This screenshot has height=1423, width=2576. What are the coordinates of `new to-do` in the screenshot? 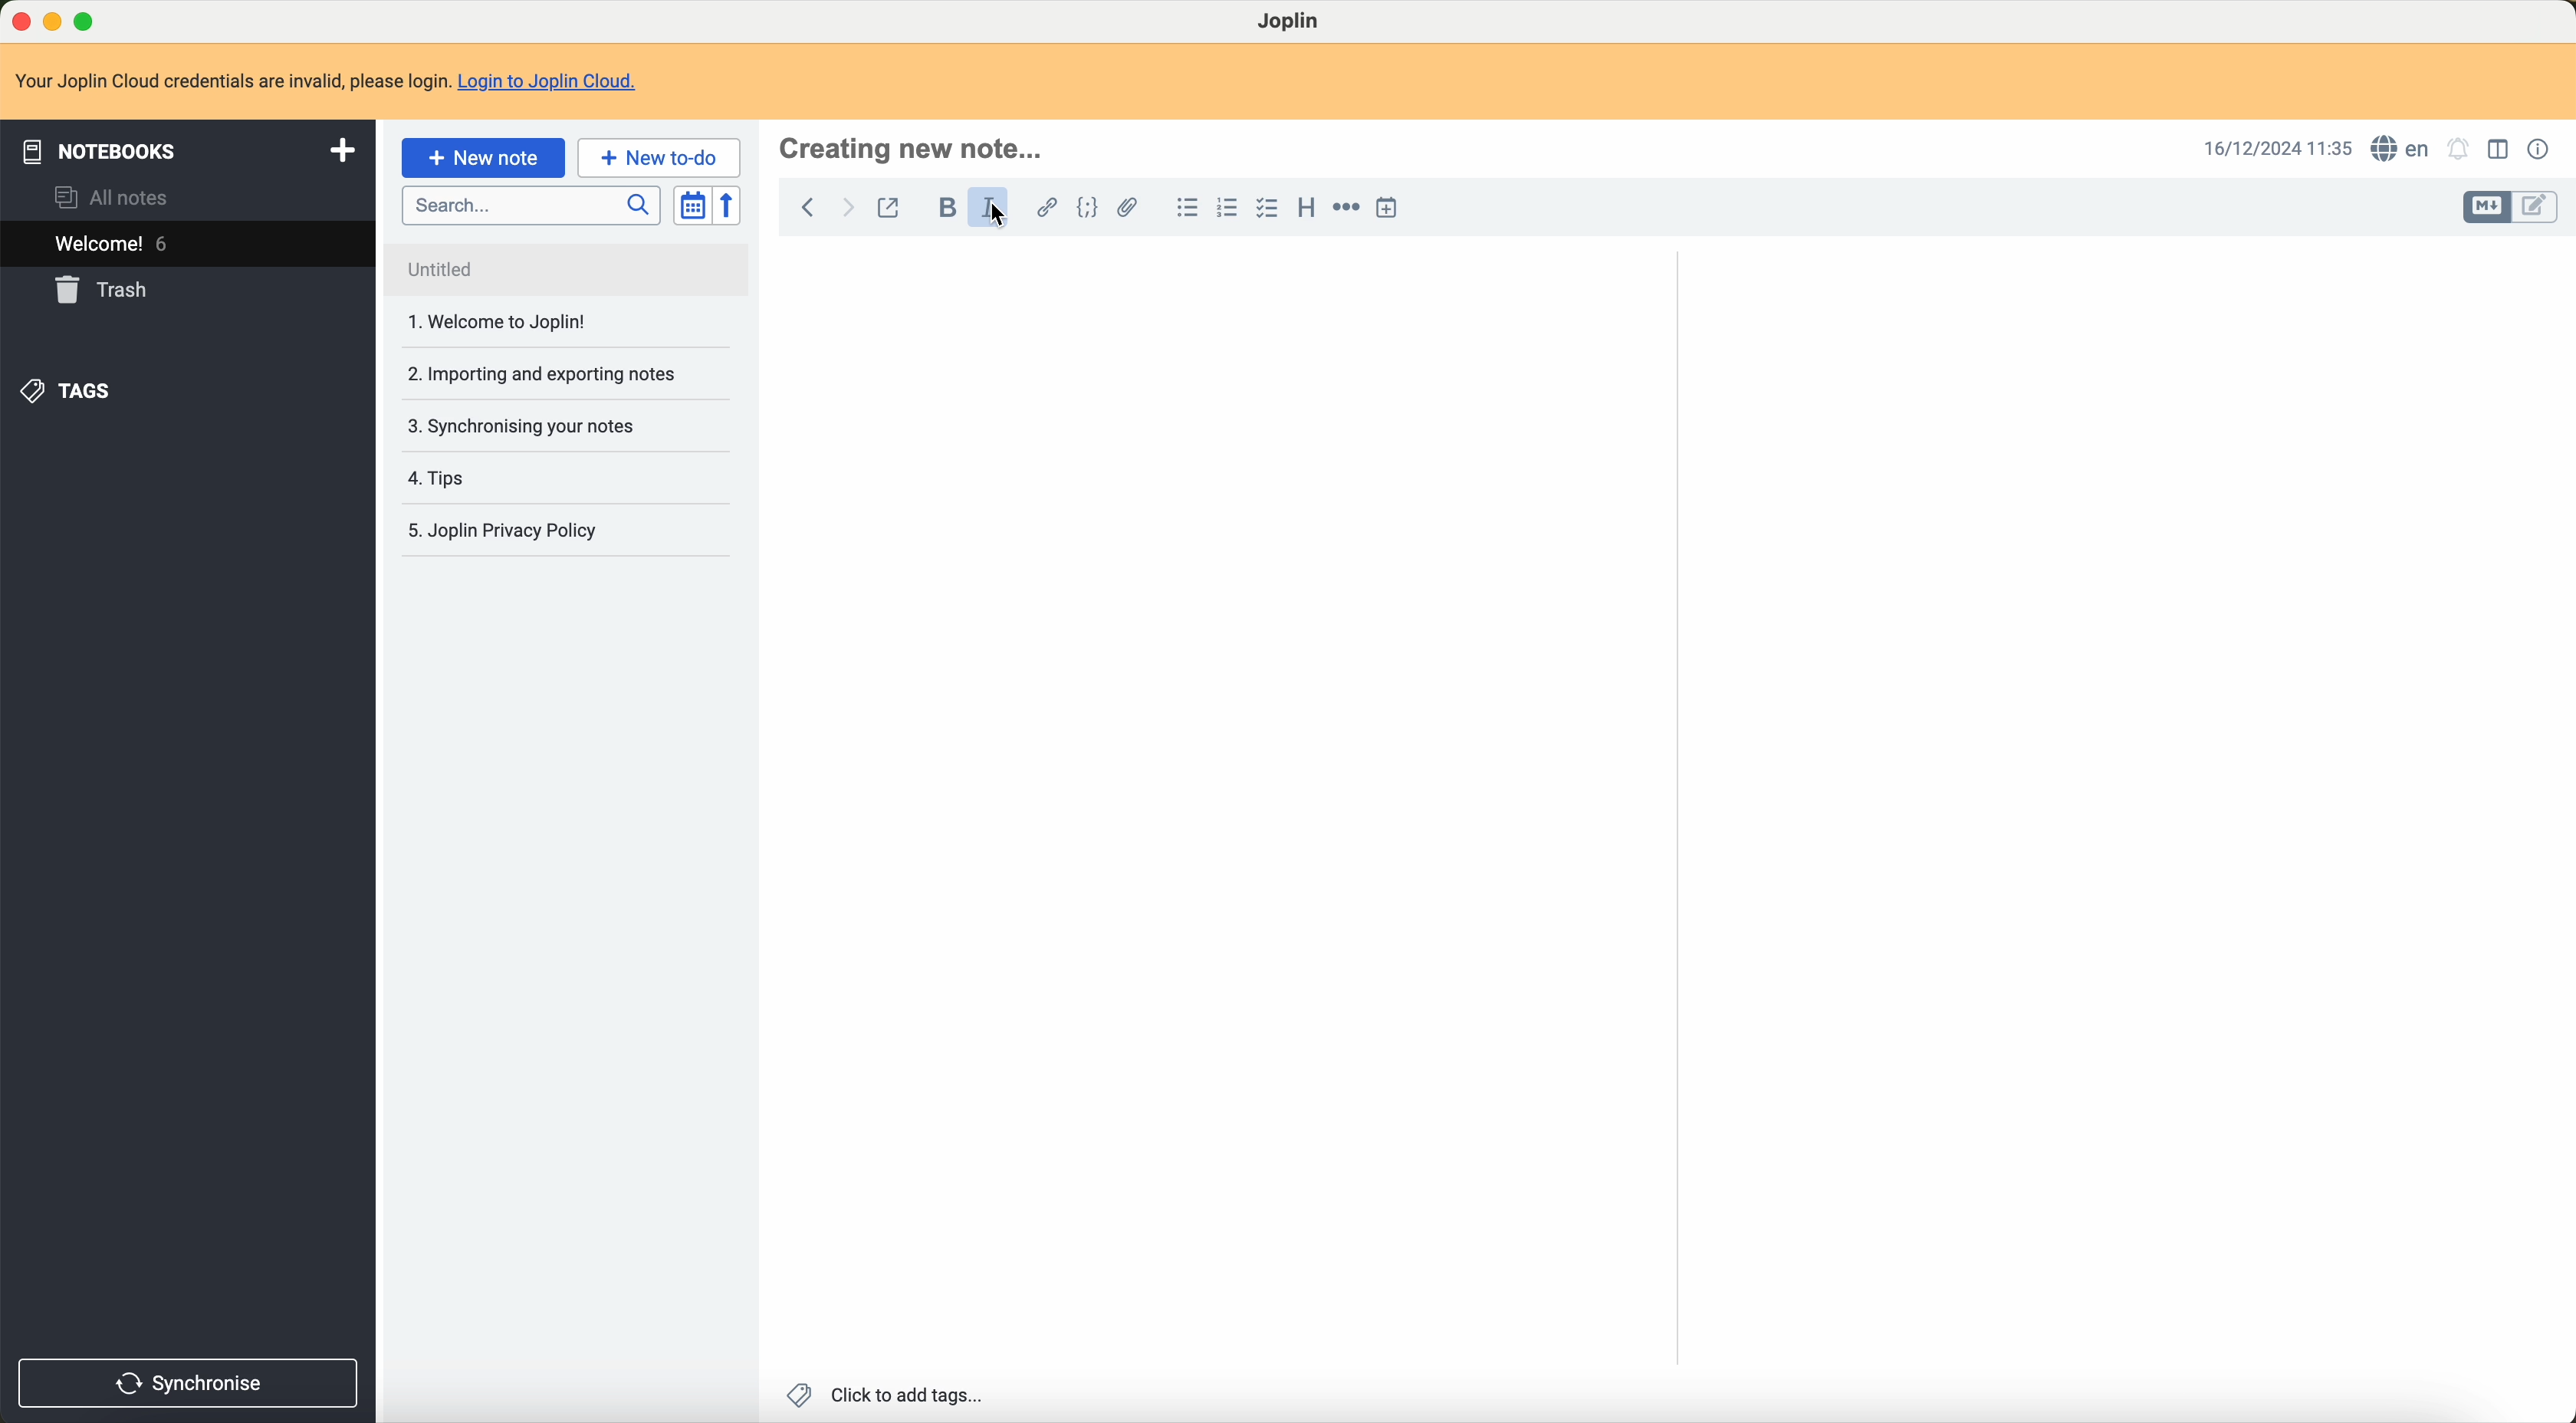 It's located at (660, 158).